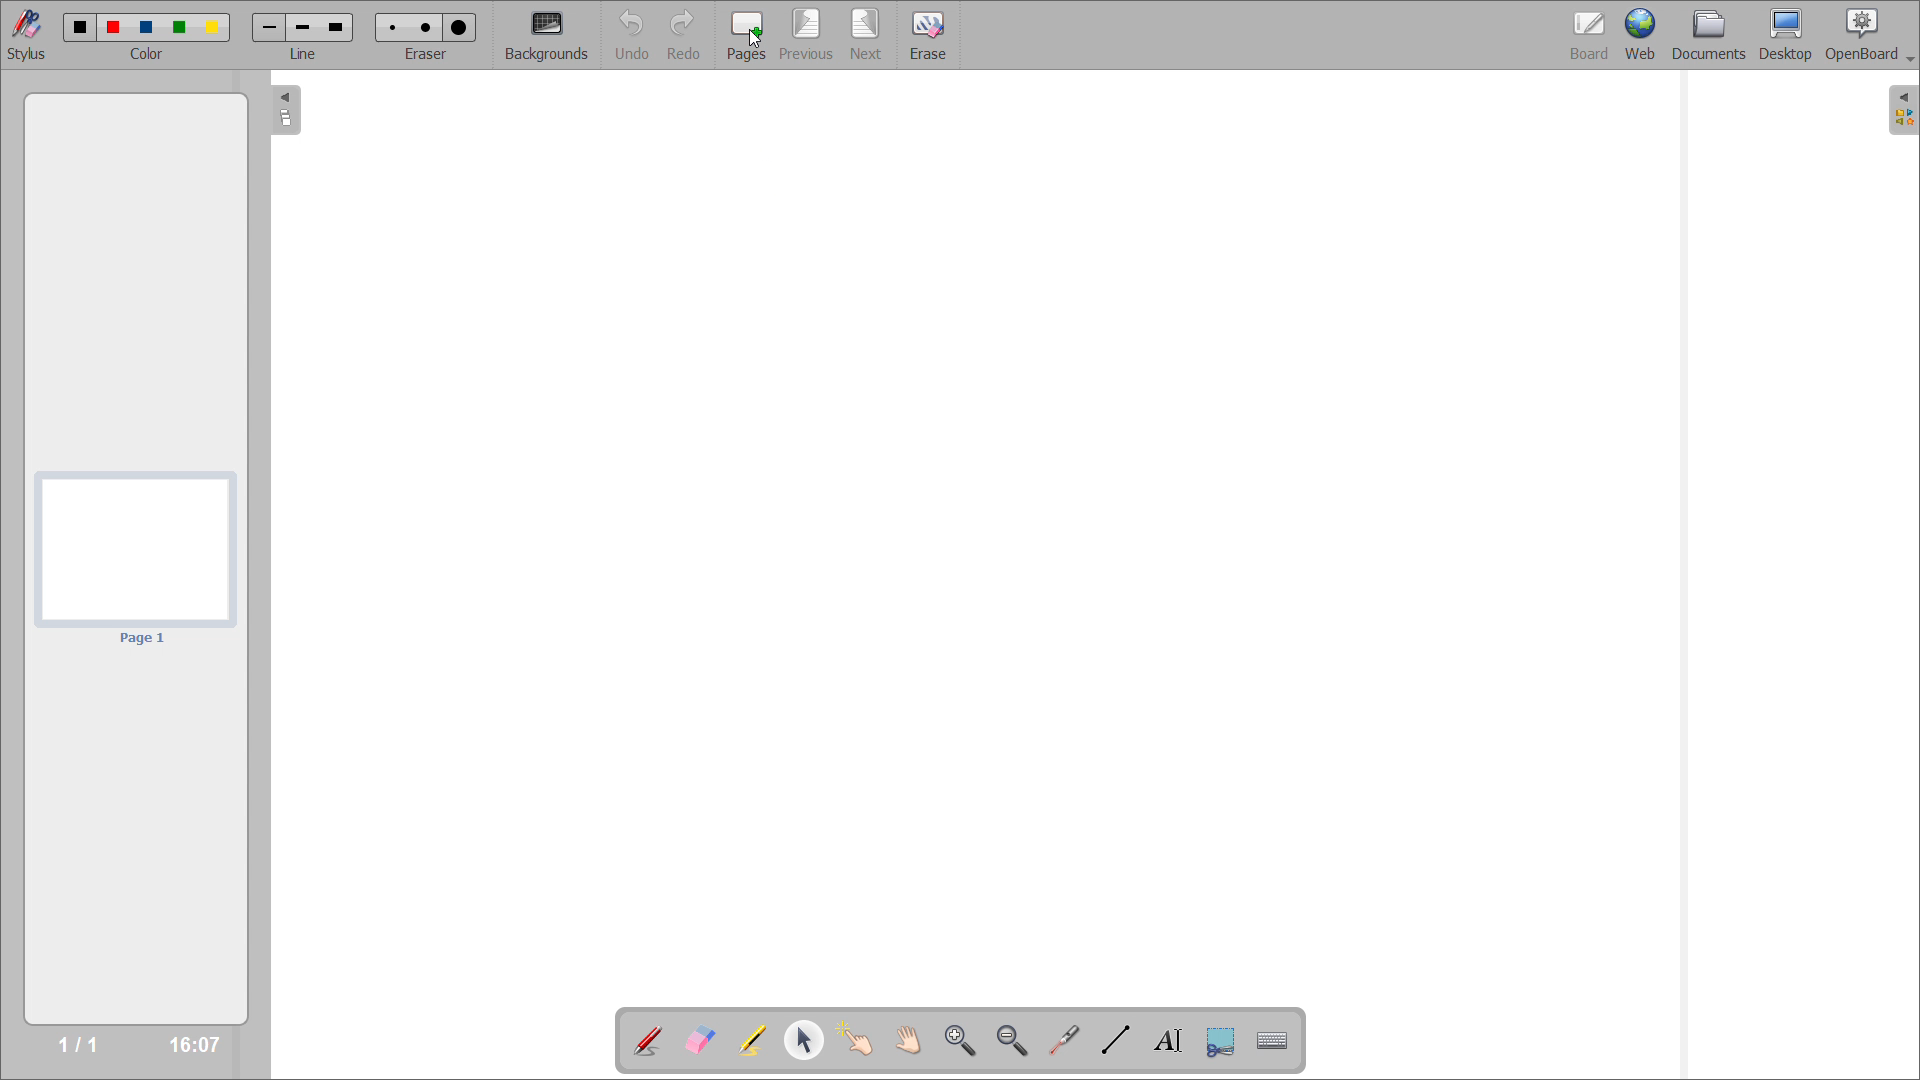 The height and width of the screenshot is (1080, 1920). Describe the element at coordinates (282, 110) in the screenshot. I see `hide pages view` at that location.